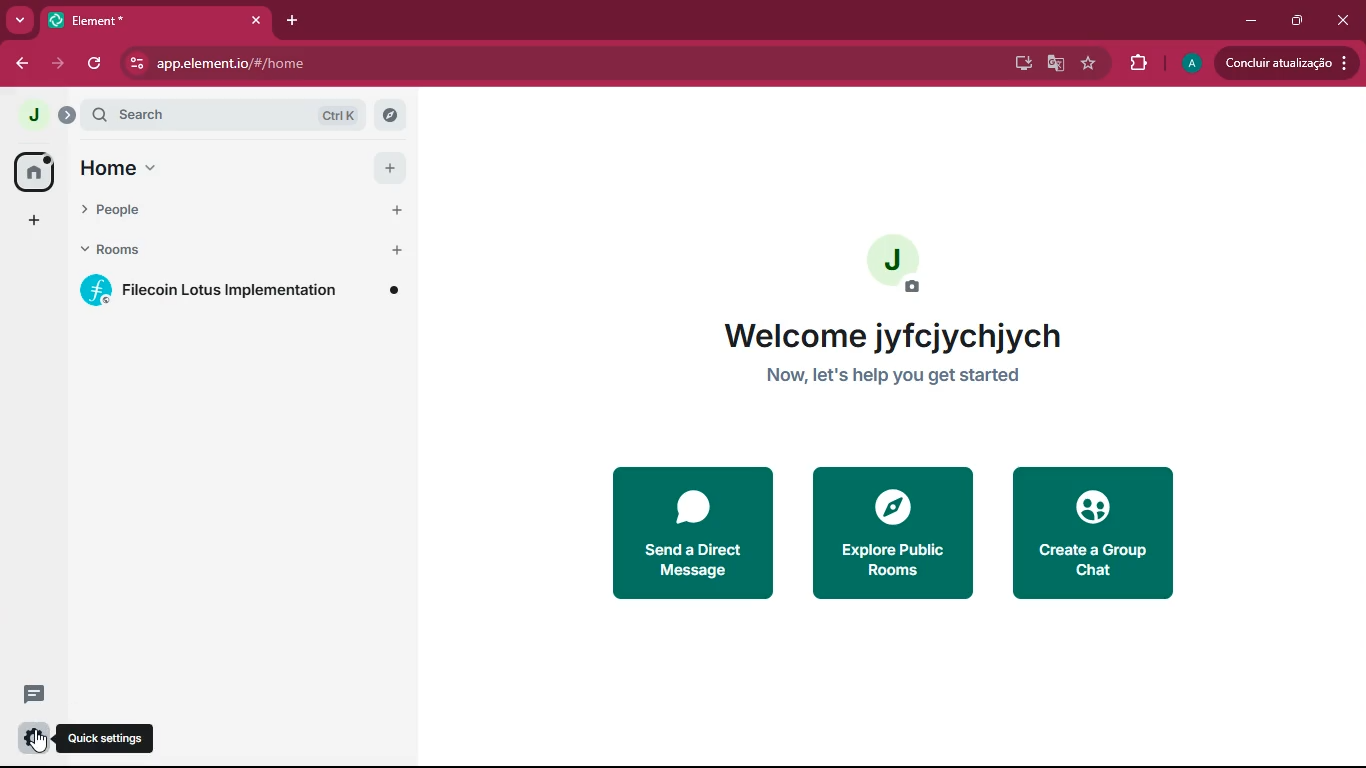 This screenshot has height=768, width=1366. I want to click on google translate, so click(1052, 66).